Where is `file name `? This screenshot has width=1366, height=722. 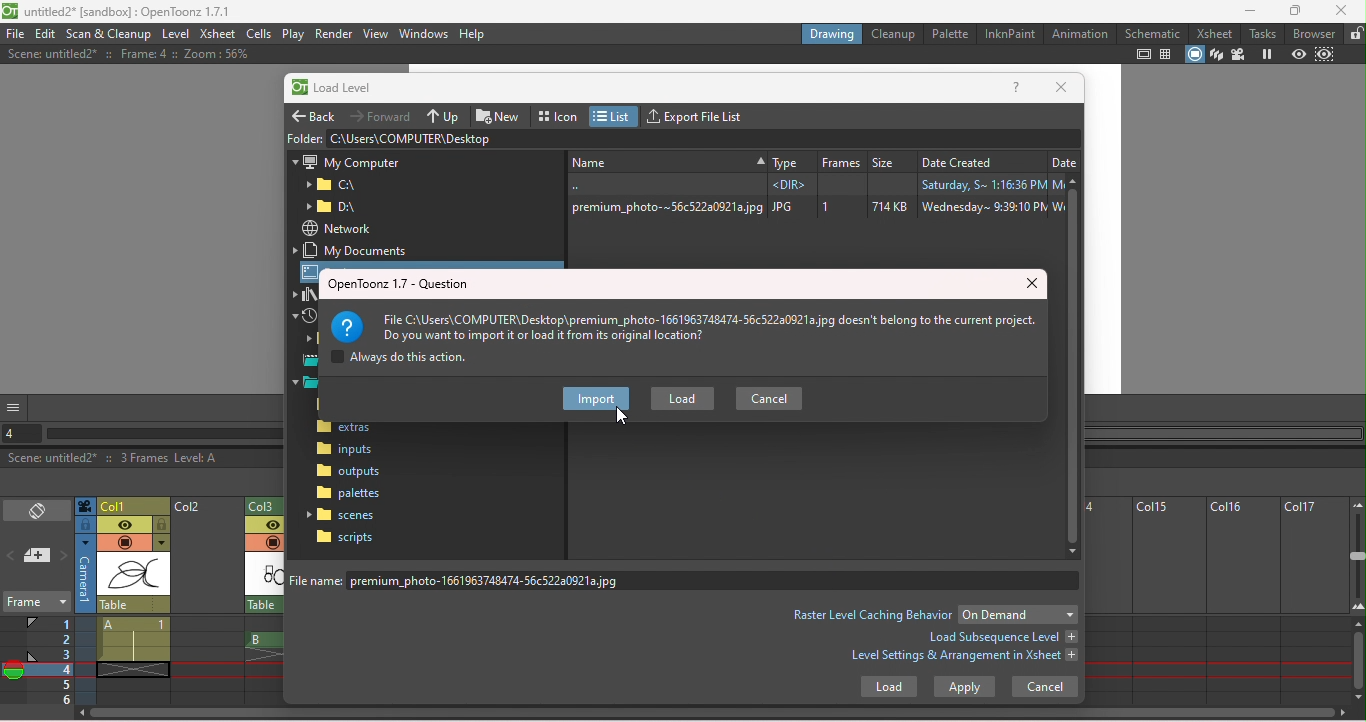 file name  is located at coordinates (688, 580).